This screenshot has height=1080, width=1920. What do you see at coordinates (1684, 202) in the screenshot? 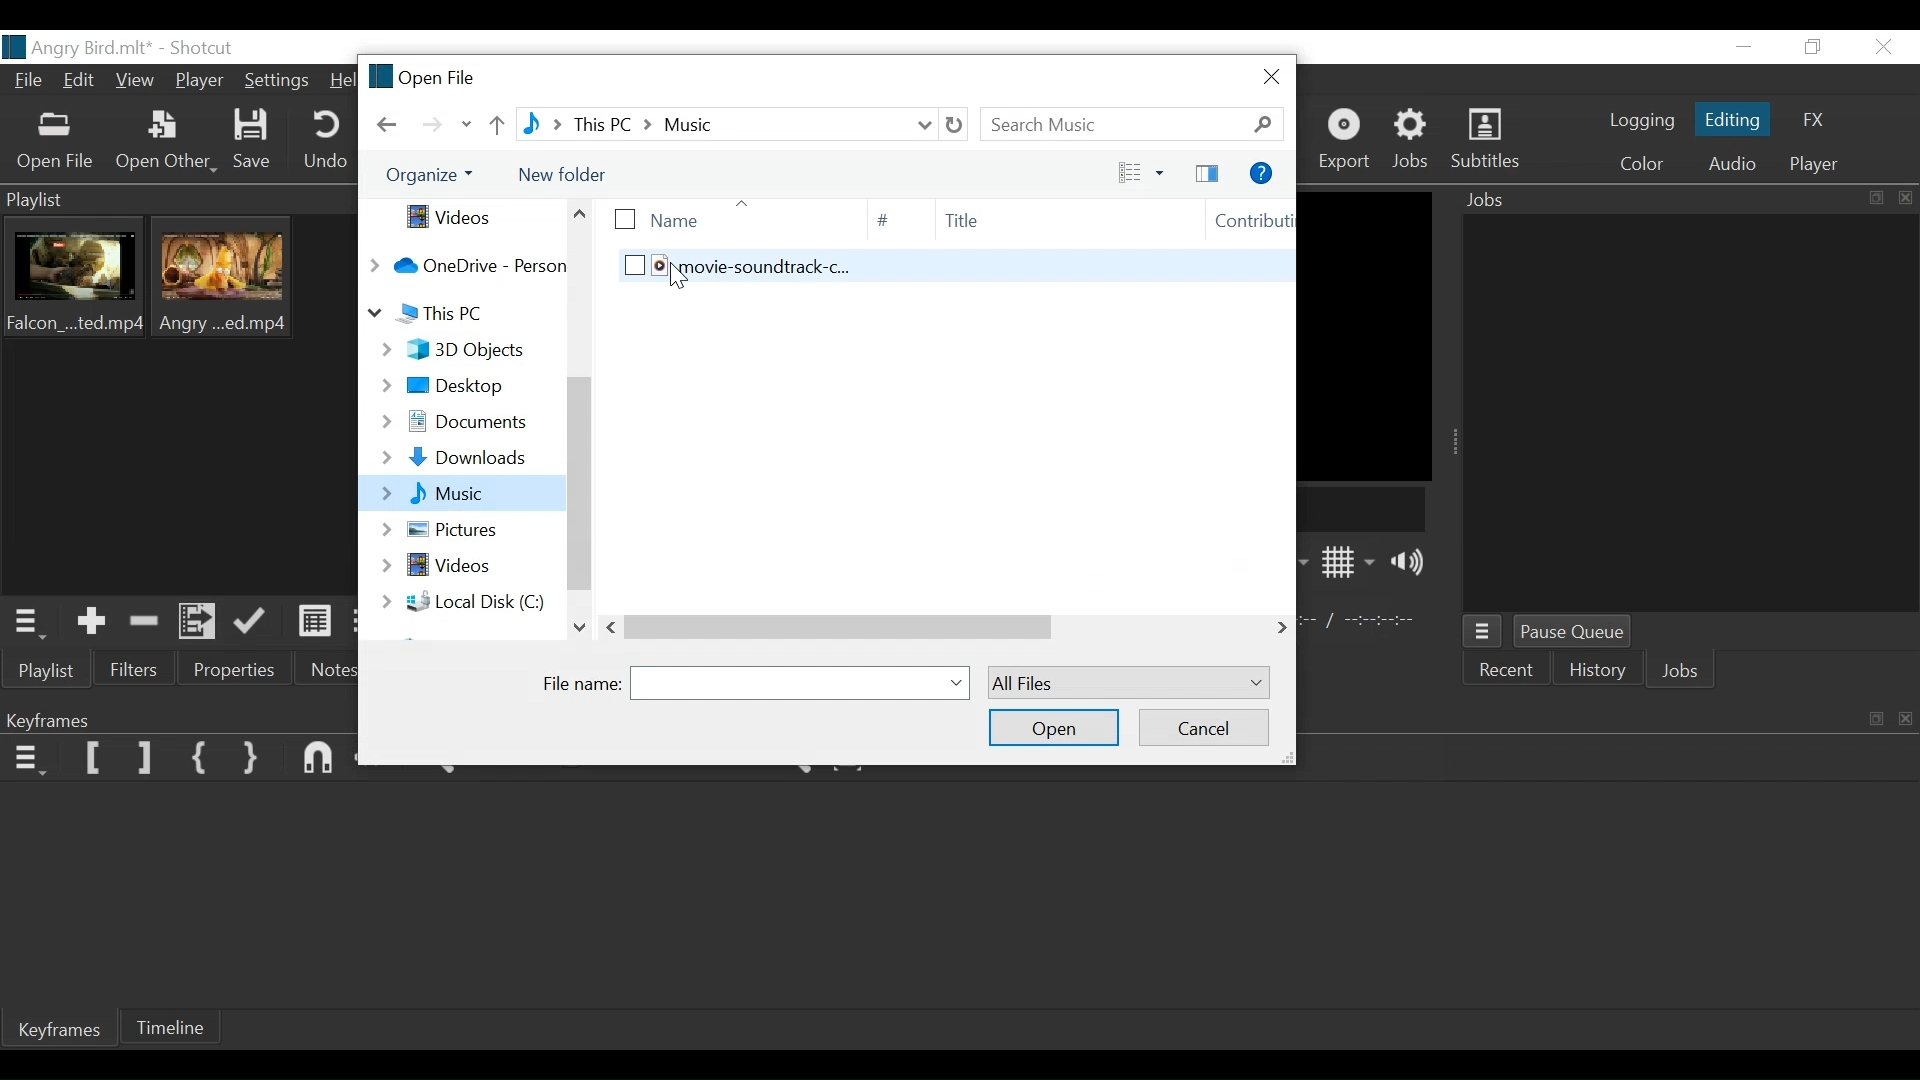
I see `Jobs Panel` at bounding box center [1684, 202].